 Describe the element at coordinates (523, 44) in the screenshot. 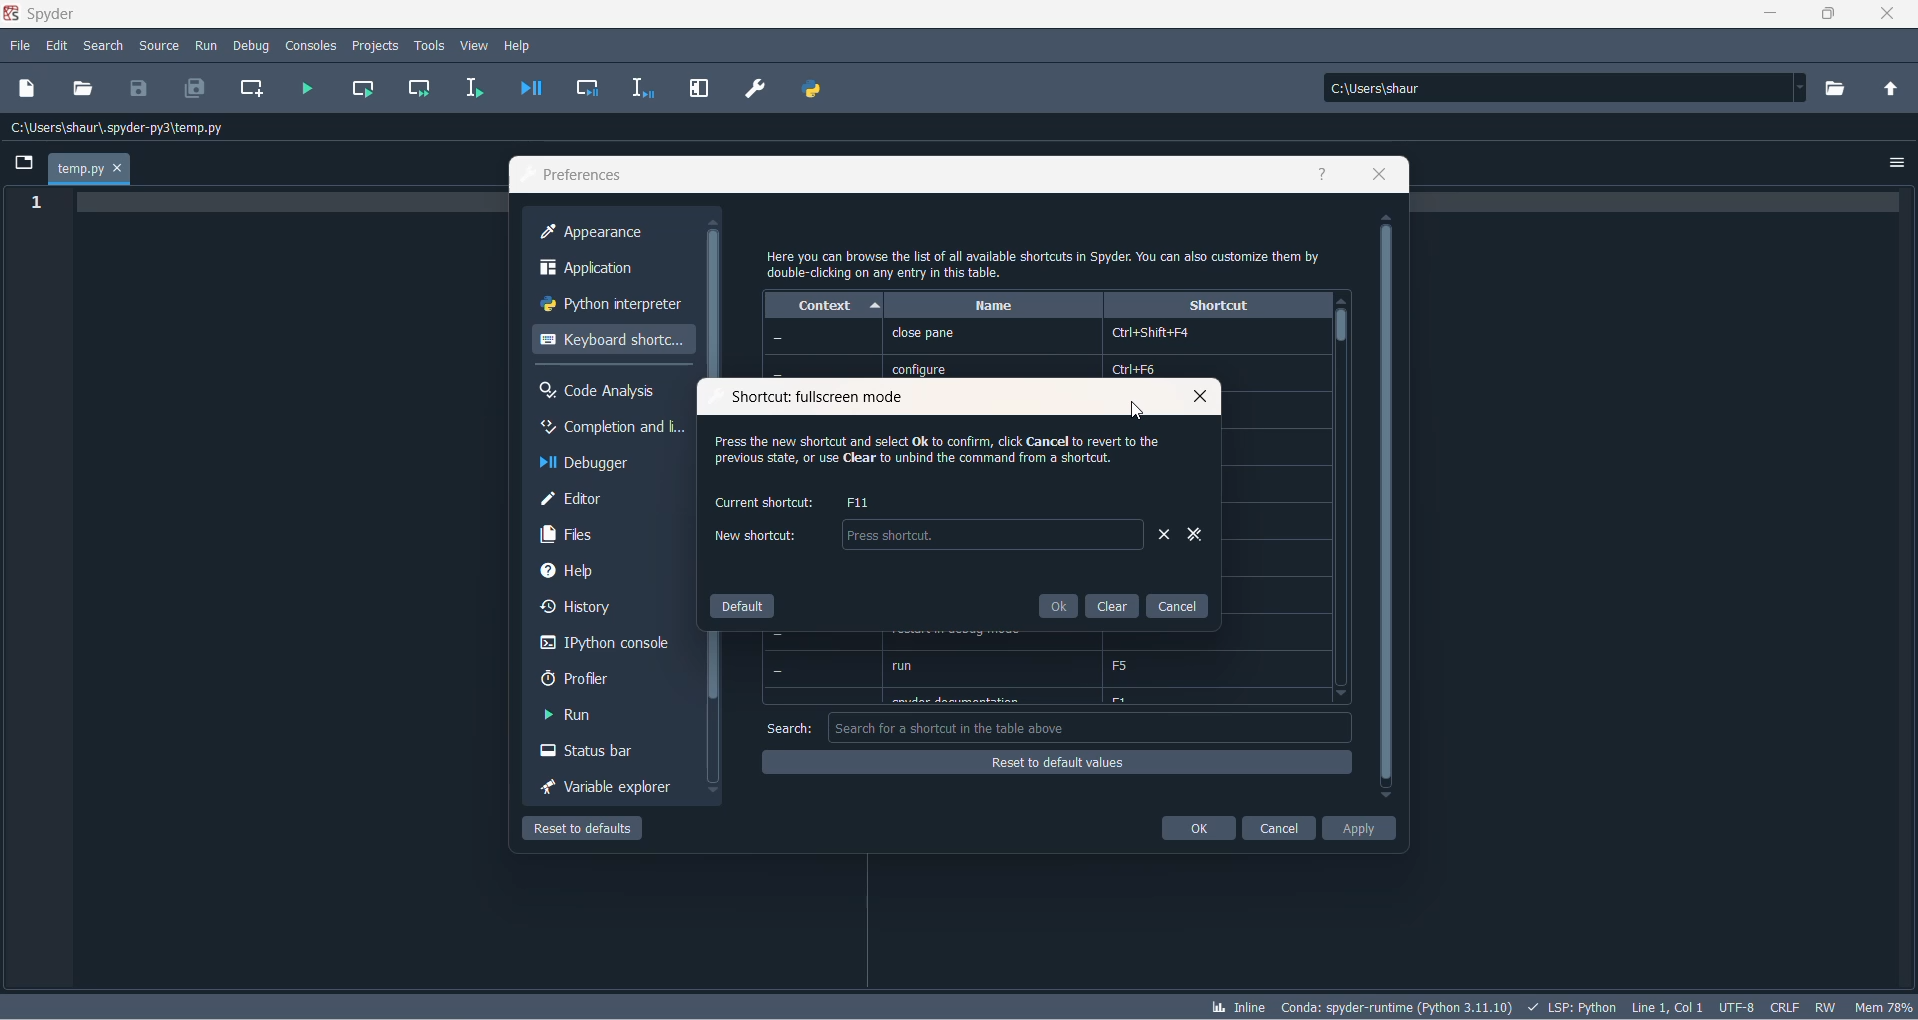

I see `help` at that location.